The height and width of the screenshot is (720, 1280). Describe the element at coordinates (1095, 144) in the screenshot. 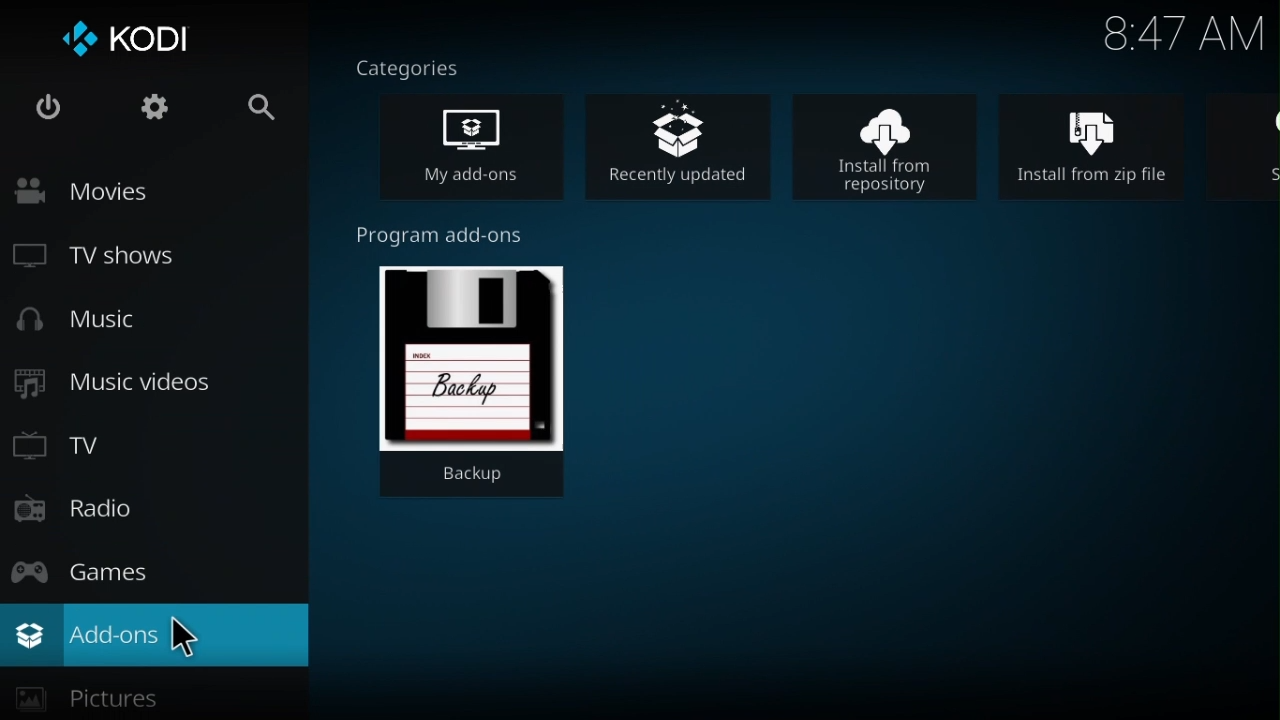

I see `Install from zip file` at that location.